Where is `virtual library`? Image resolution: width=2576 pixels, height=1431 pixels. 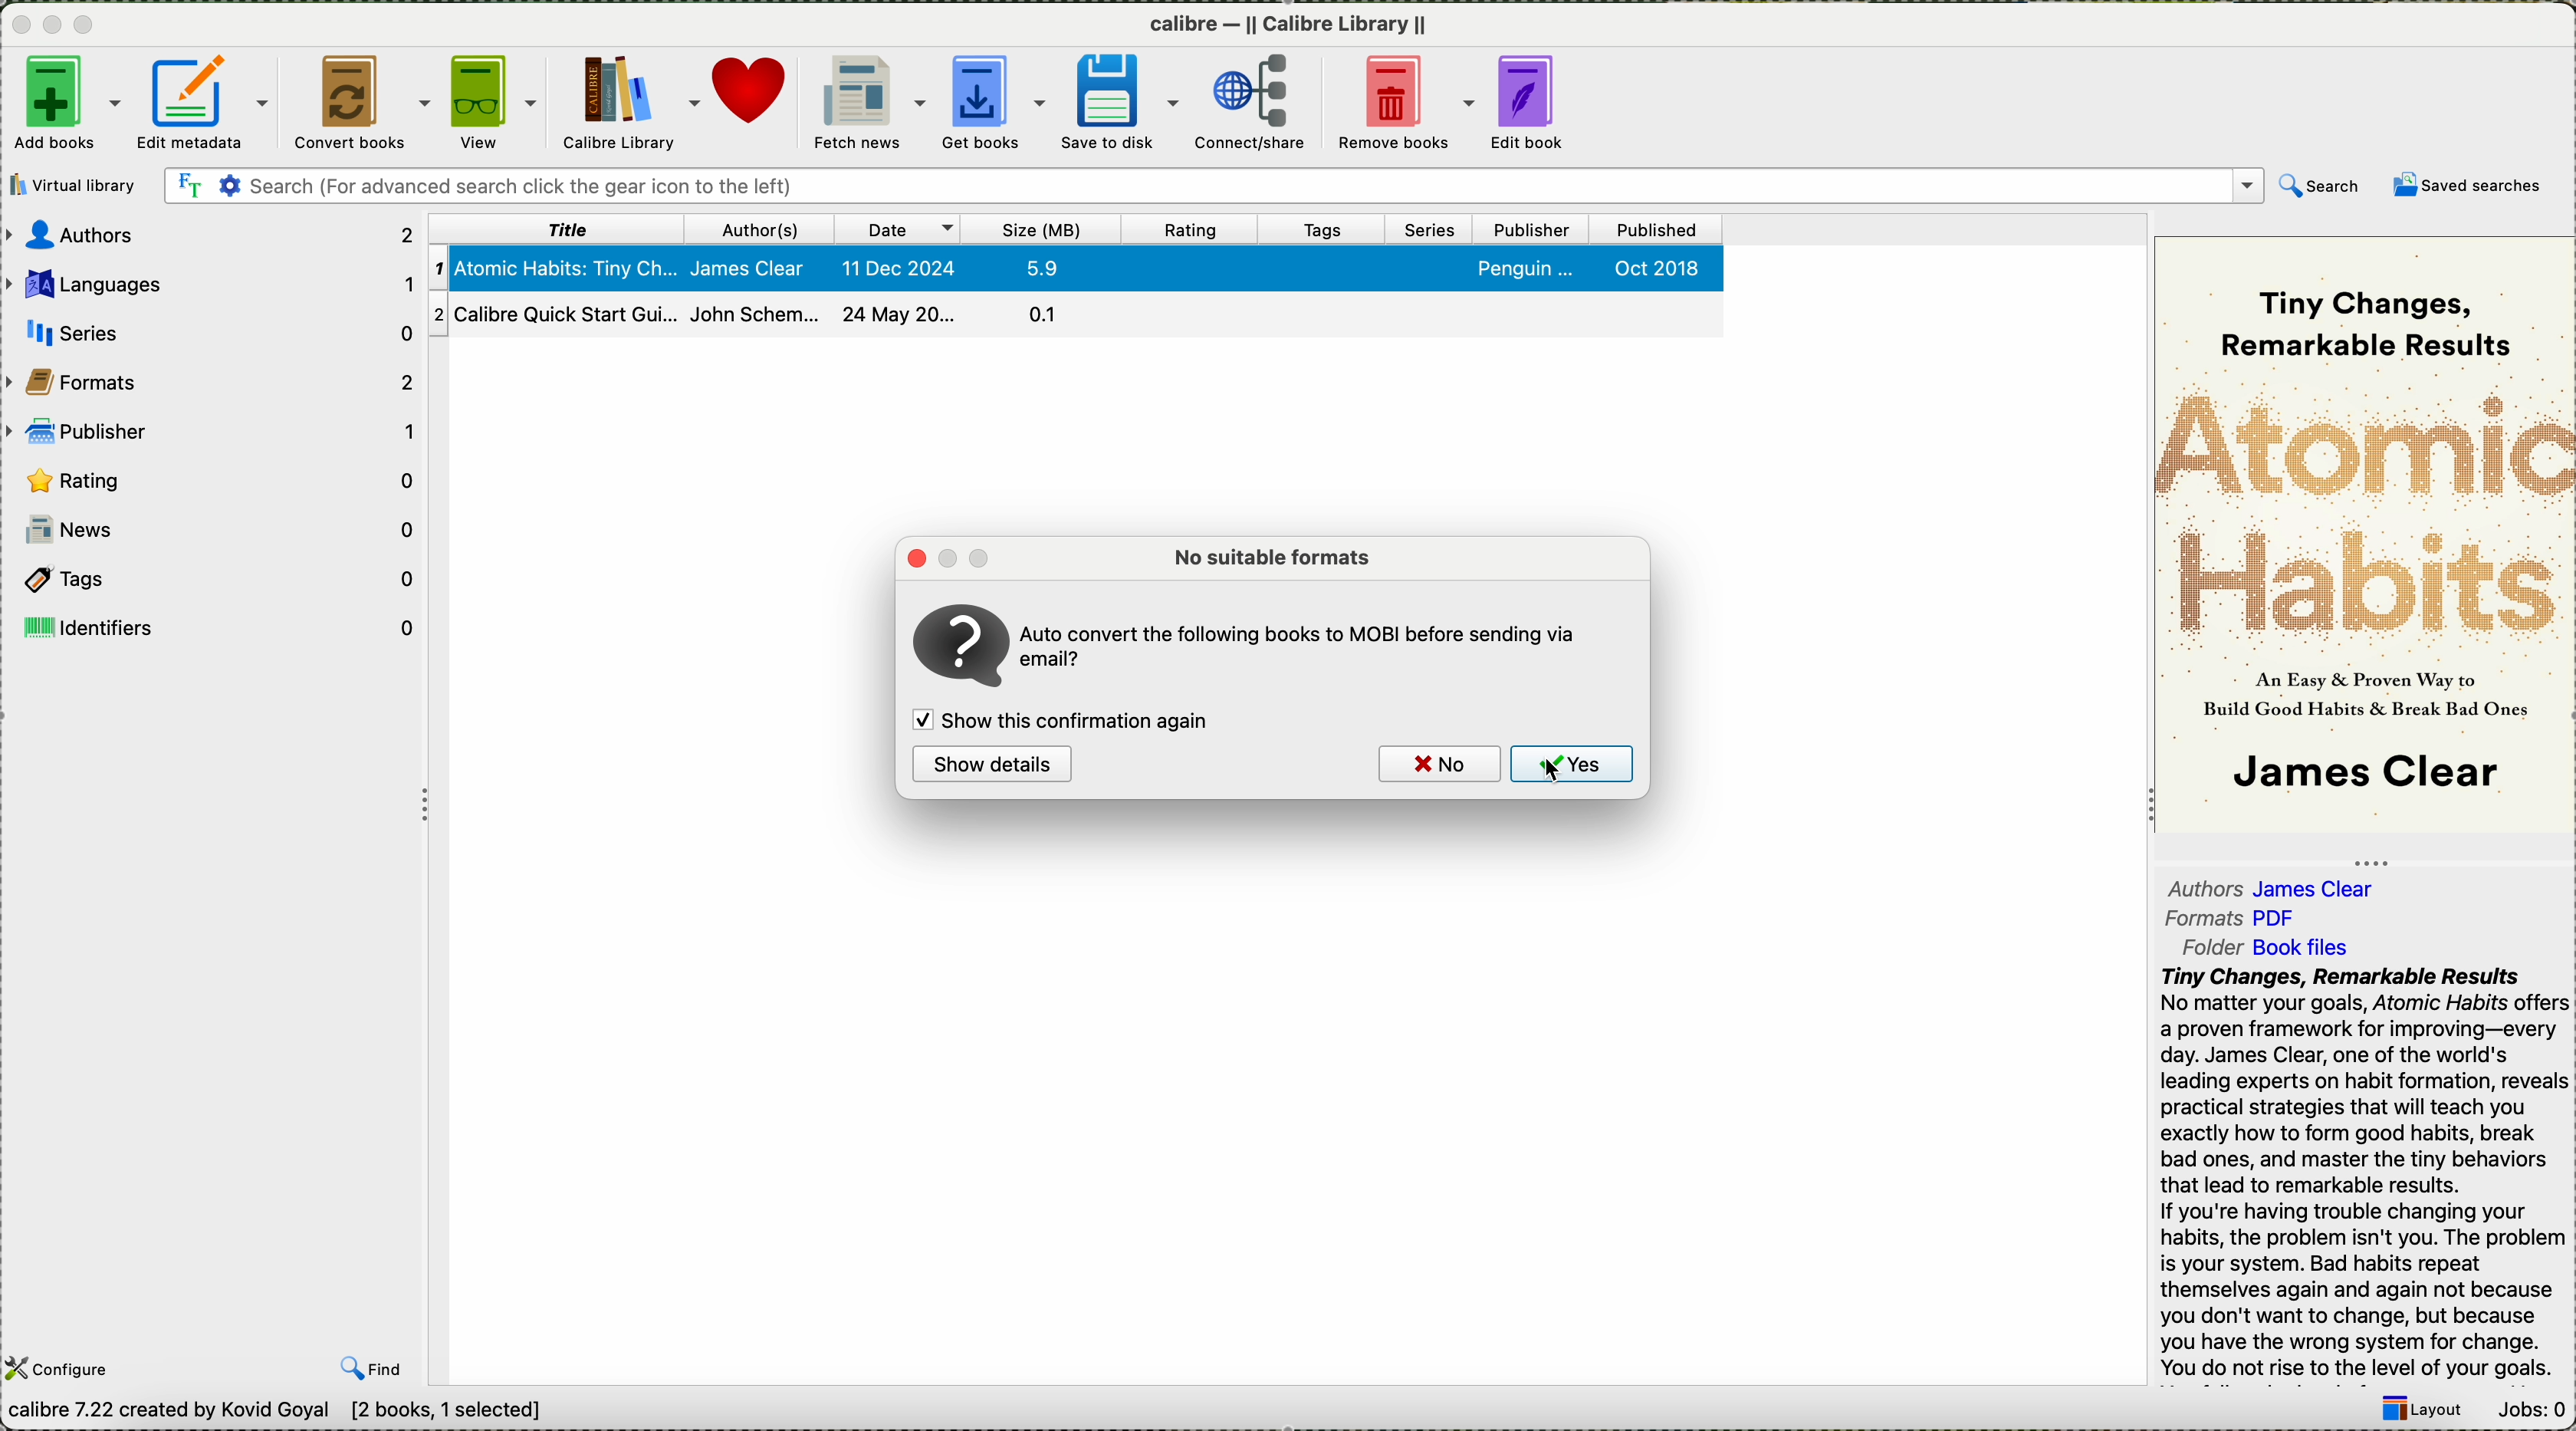 virtual library is located at coordinates (74, 185).